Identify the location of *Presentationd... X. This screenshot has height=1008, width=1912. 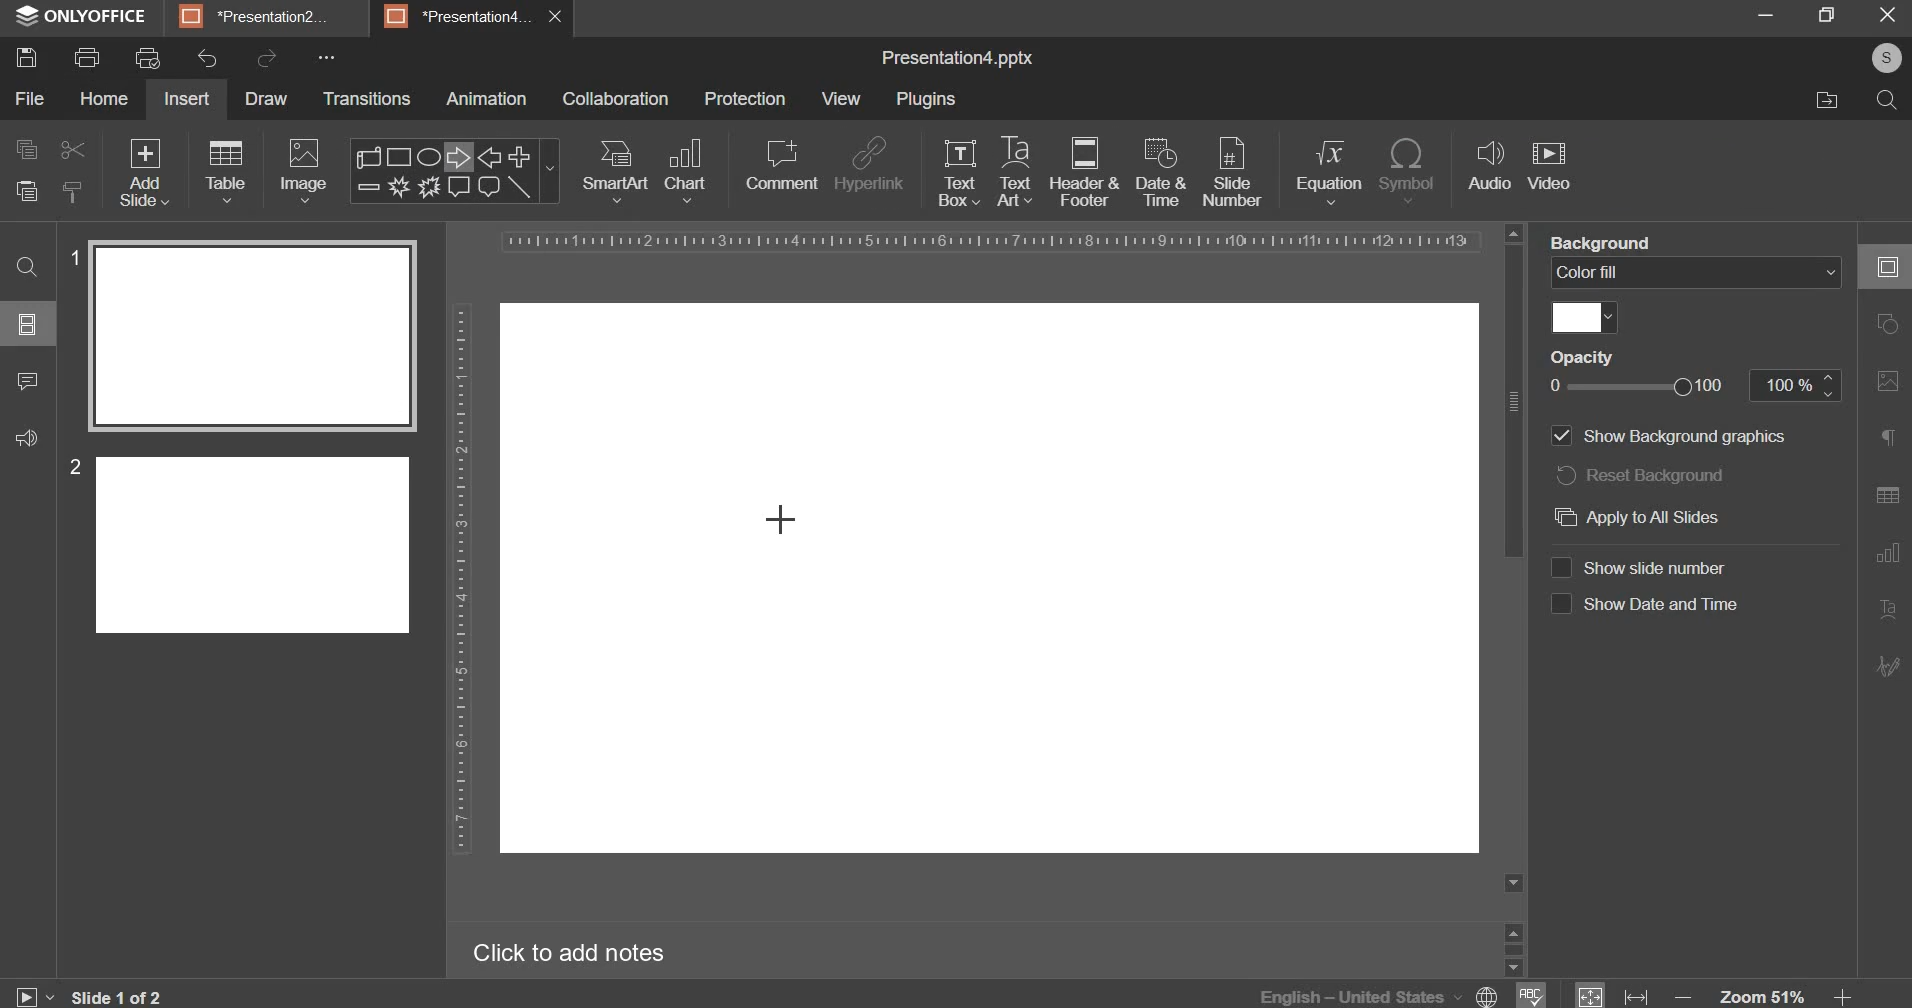
(478, 17).